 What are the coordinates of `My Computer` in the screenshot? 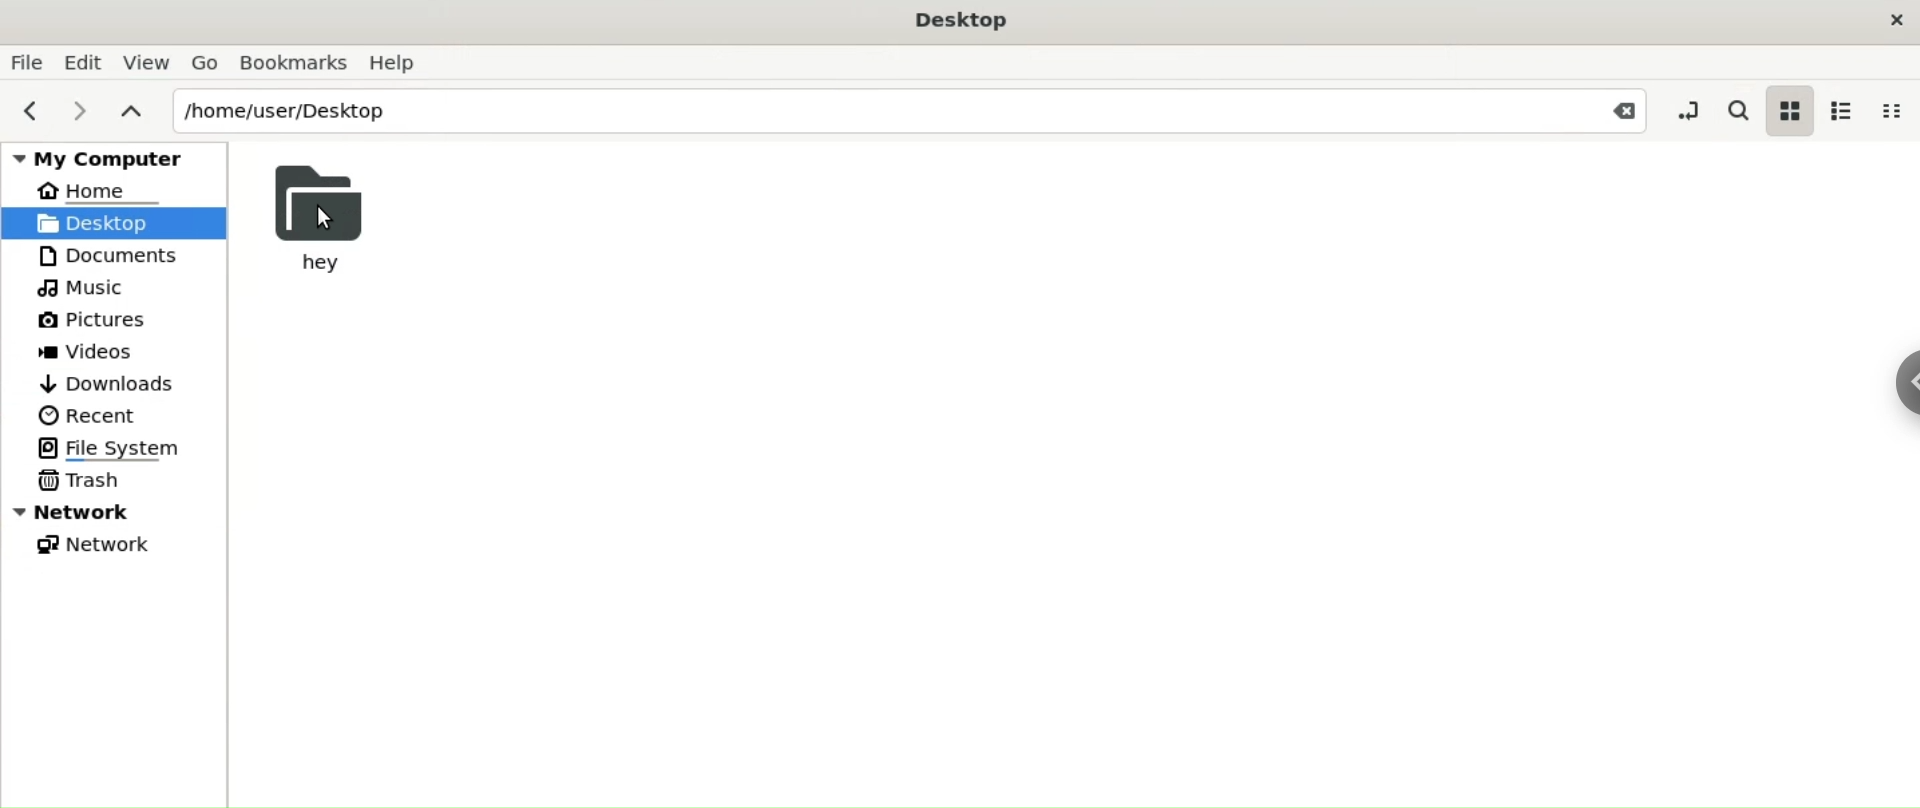 It's located at (111, 155).